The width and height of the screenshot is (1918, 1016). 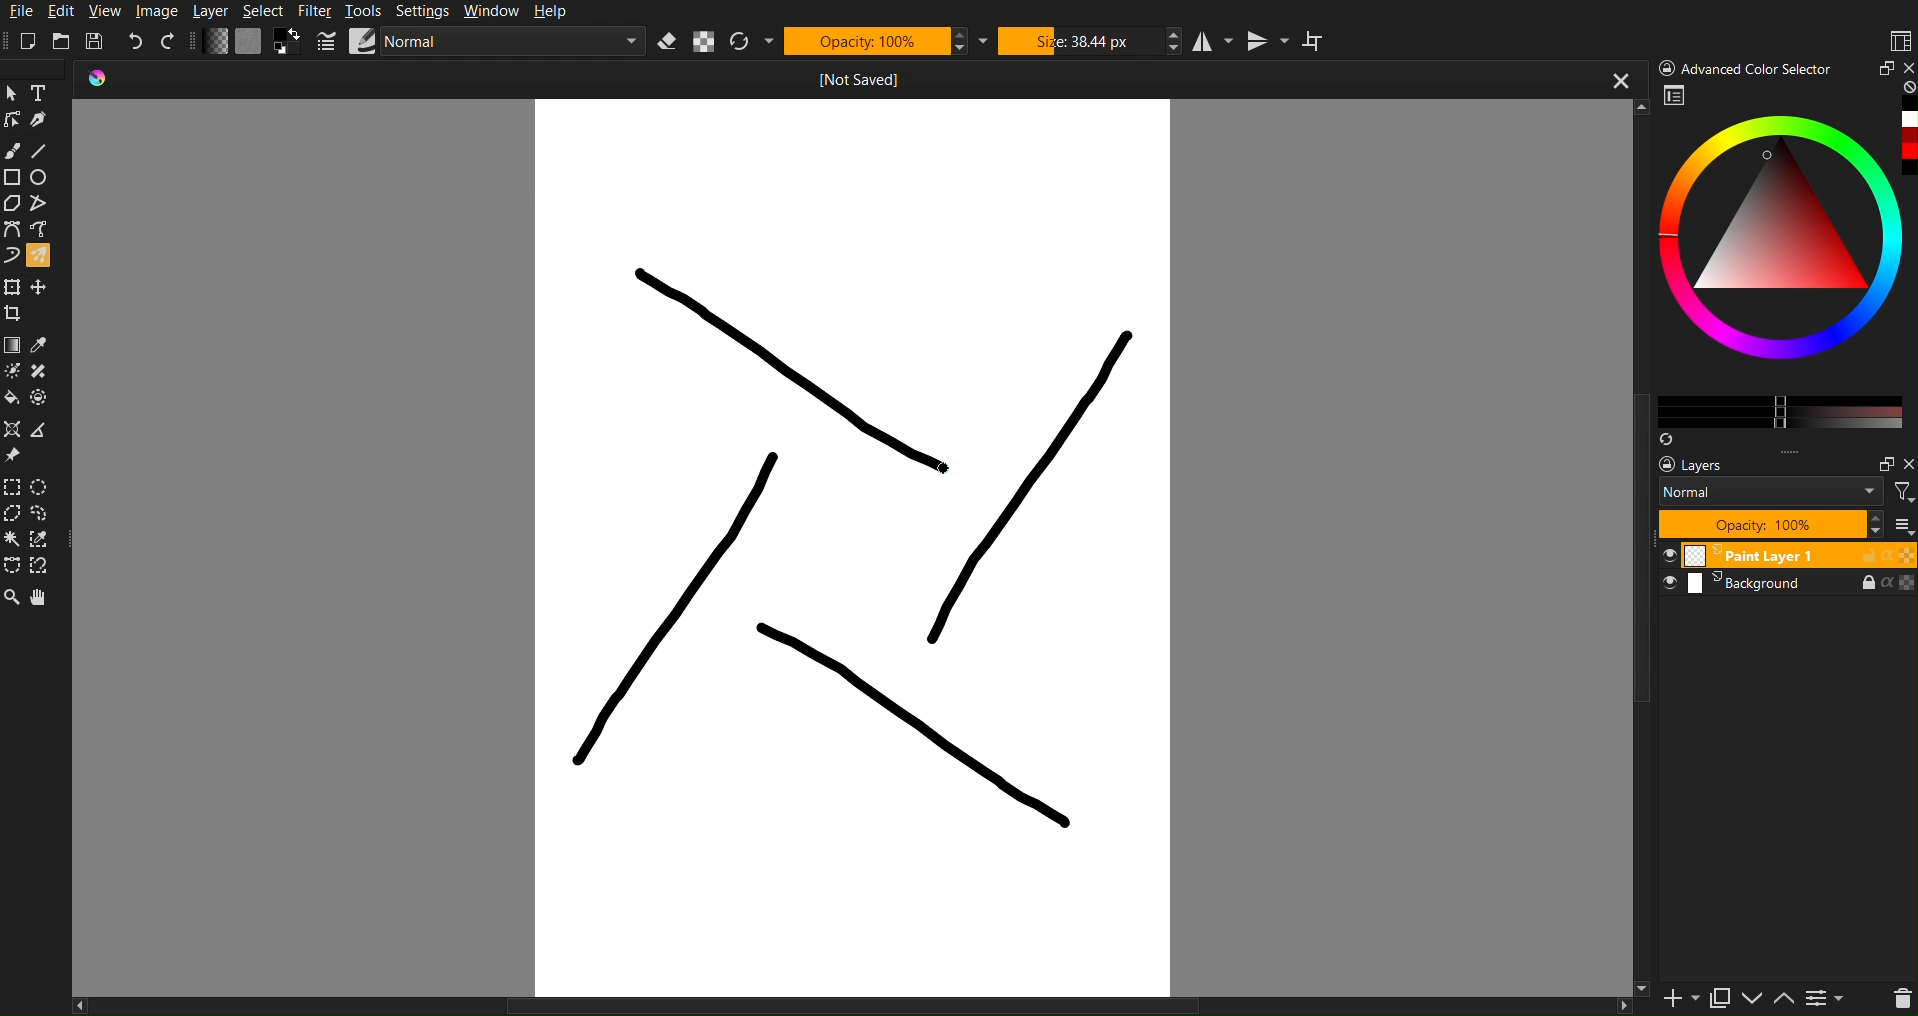 What do you see at coordinates (1618, 82) in the screenshot?
I see `close` at bounding box center [1618, 82].